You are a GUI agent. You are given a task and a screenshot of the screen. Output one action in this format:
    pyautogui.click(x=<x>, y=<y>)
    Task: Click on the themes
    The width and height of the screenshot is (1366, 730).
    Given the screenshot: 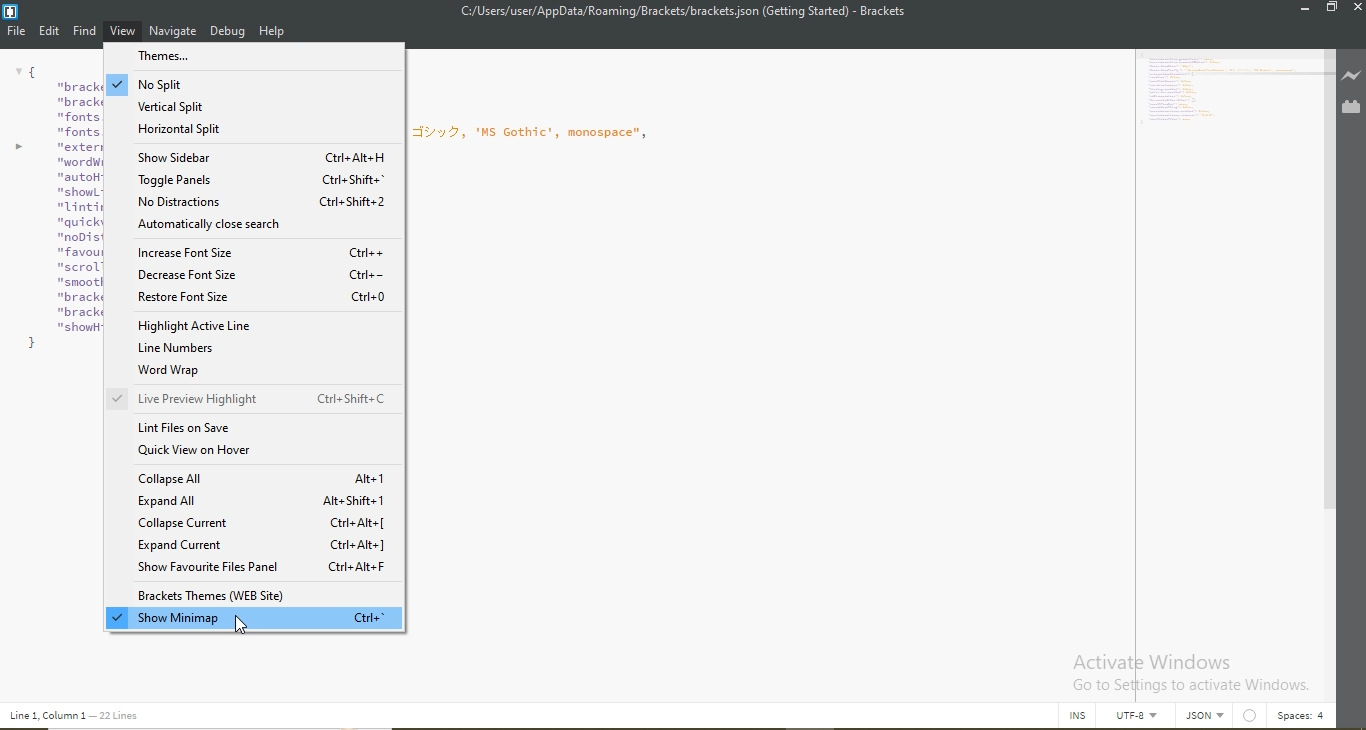 What is the action you would take?
    pyautogui.click(x=250, y=56)
    